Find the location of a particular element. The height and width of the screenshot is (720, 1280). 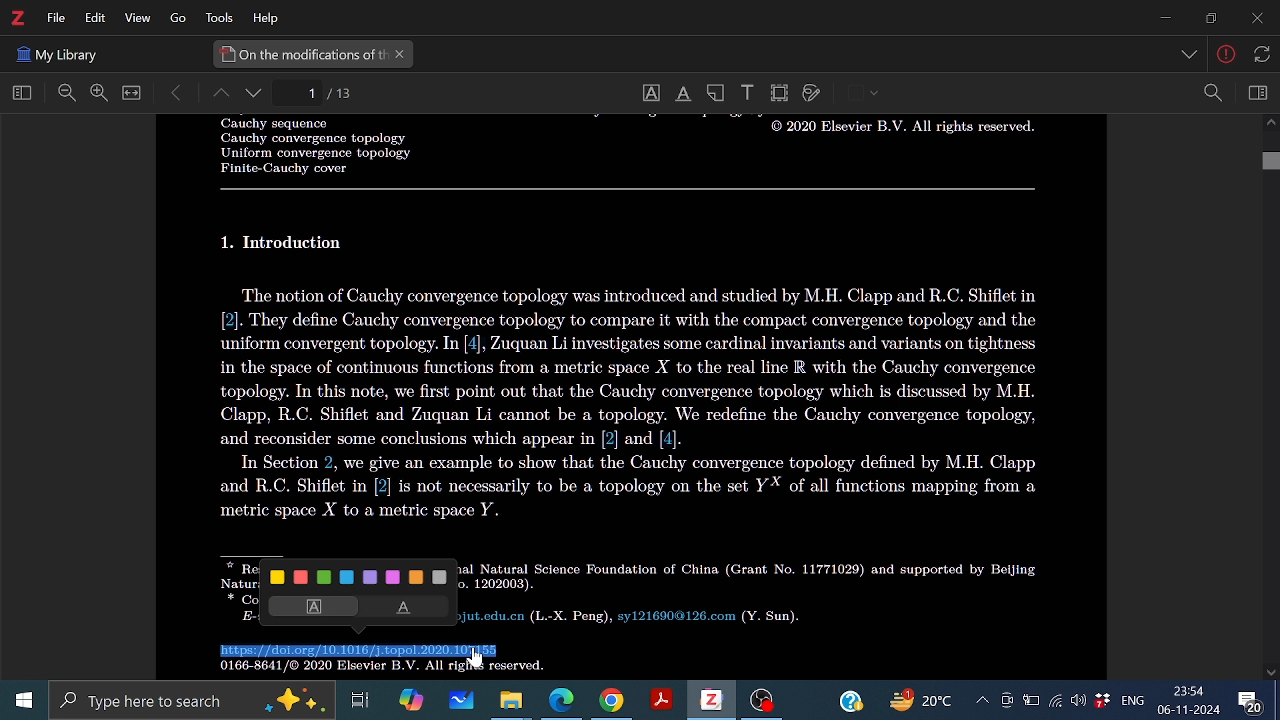

Move down is located at coordinates (1272, 672).